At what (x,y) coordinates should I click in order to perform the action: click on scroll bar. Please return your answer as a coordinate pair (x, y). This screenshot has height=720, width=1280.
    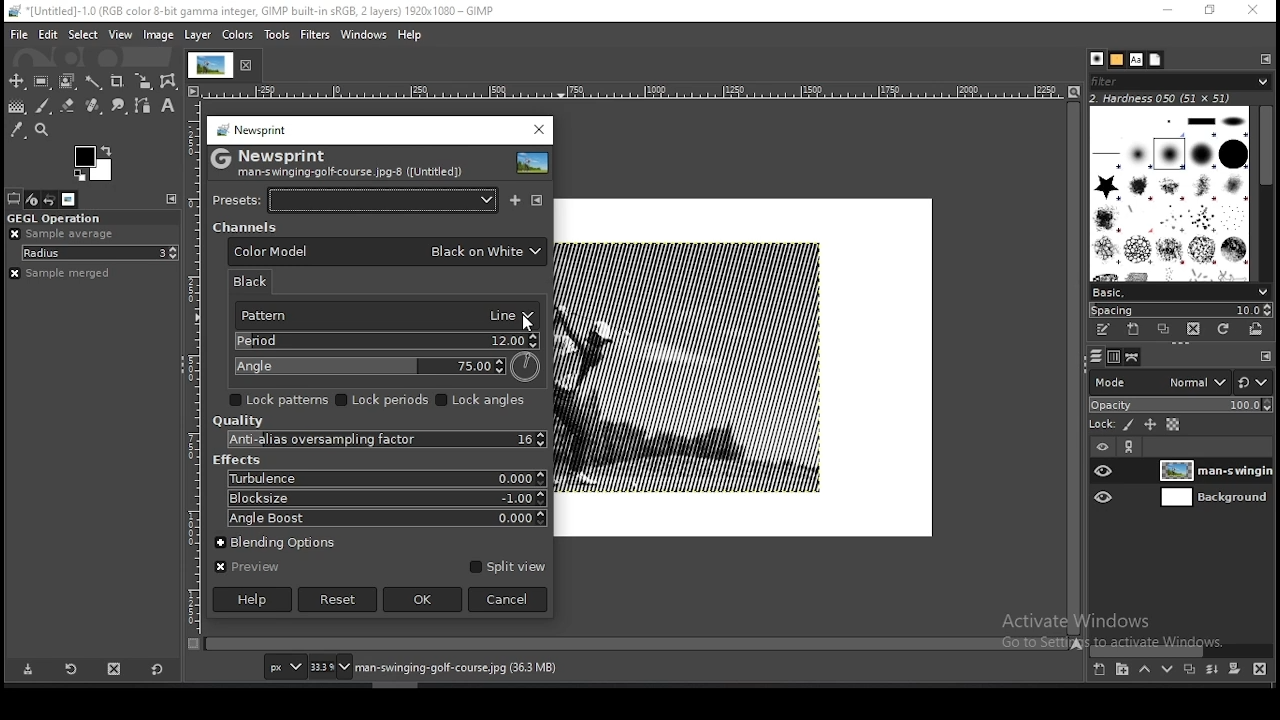
    Looking at the image, I should click on (637, 645).